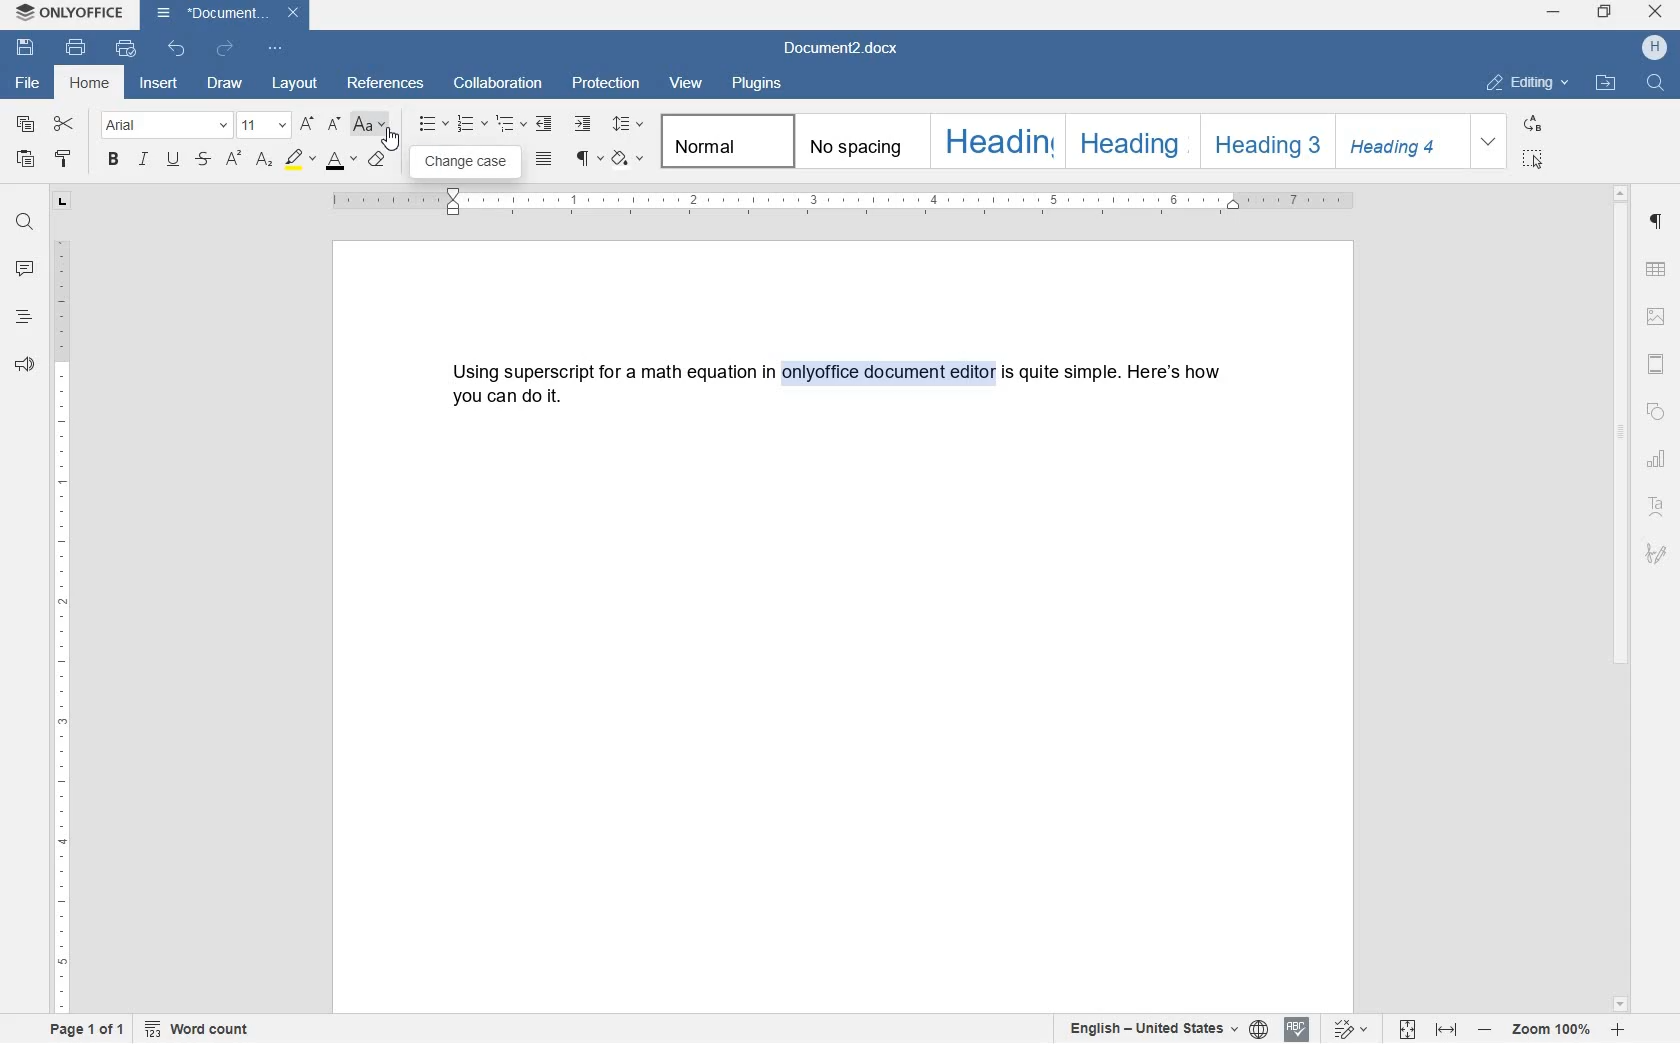  I want to click on plugins, so click(759, 84).